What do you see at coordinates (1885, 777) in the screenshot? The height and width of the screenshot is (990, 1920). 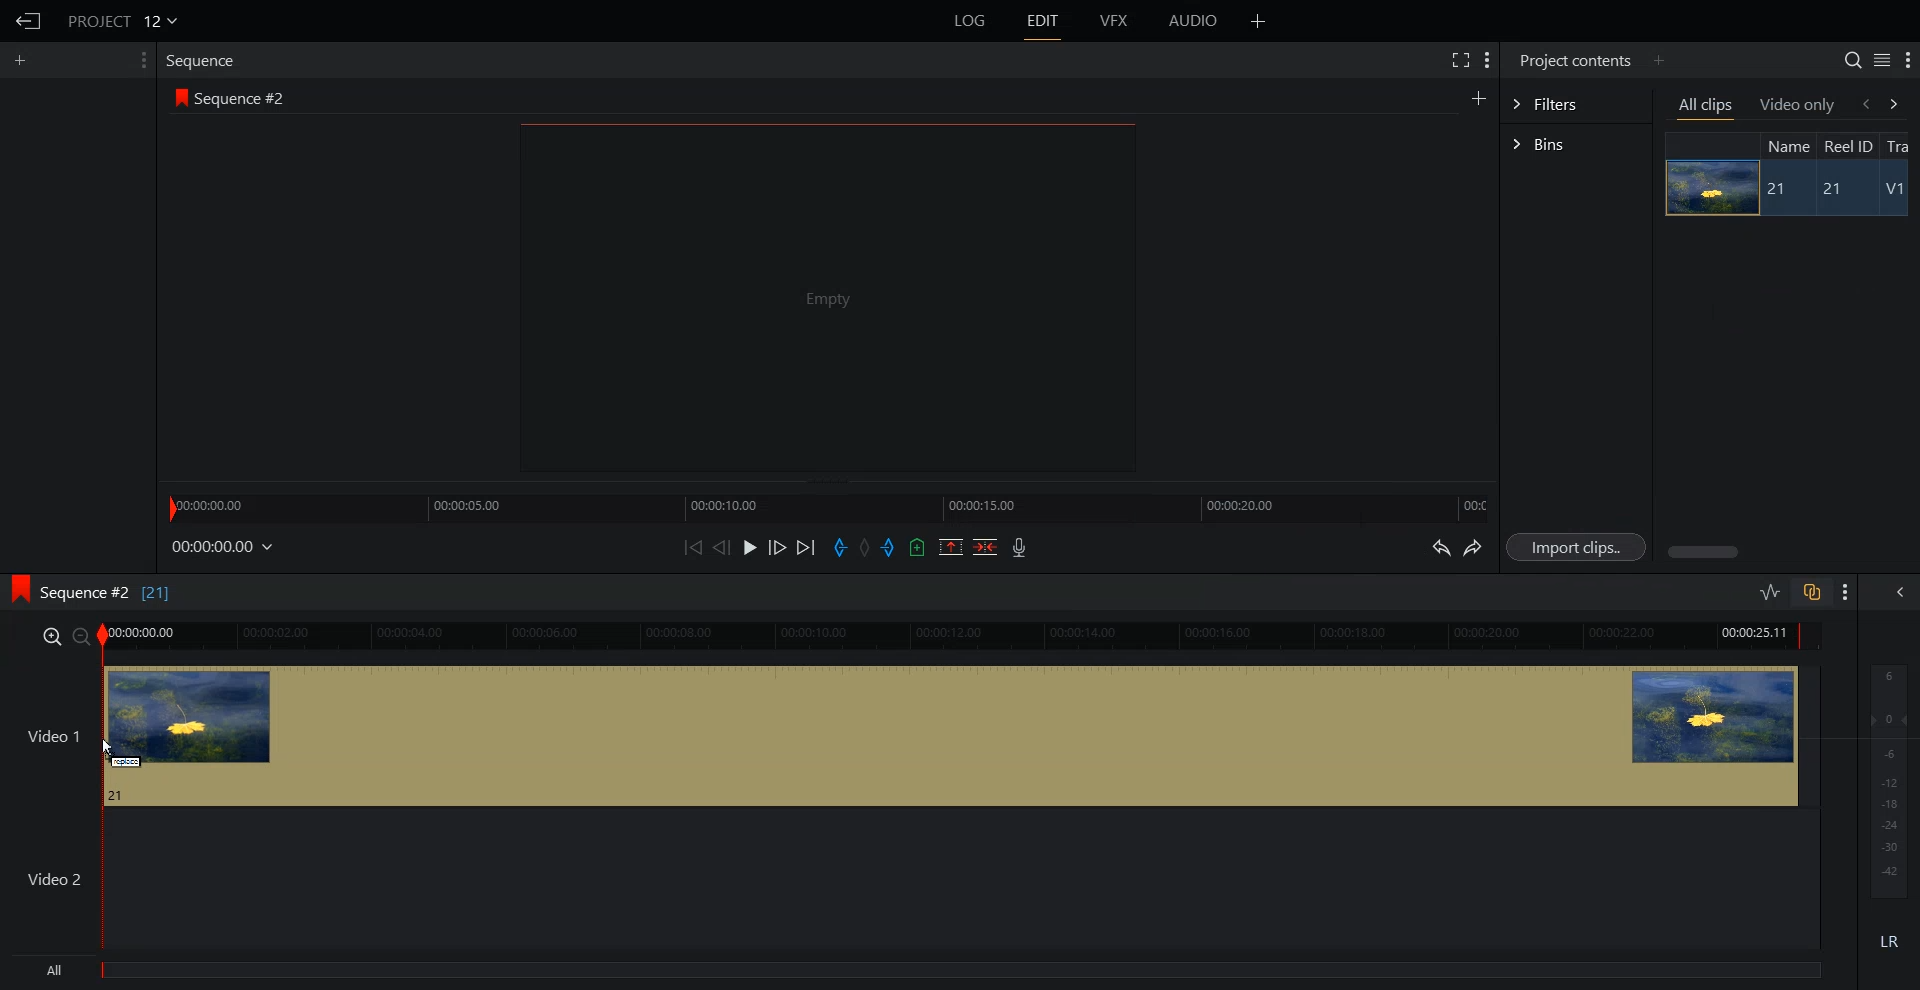 I see `Audio Output Level` at bounding box center [1885, 777].